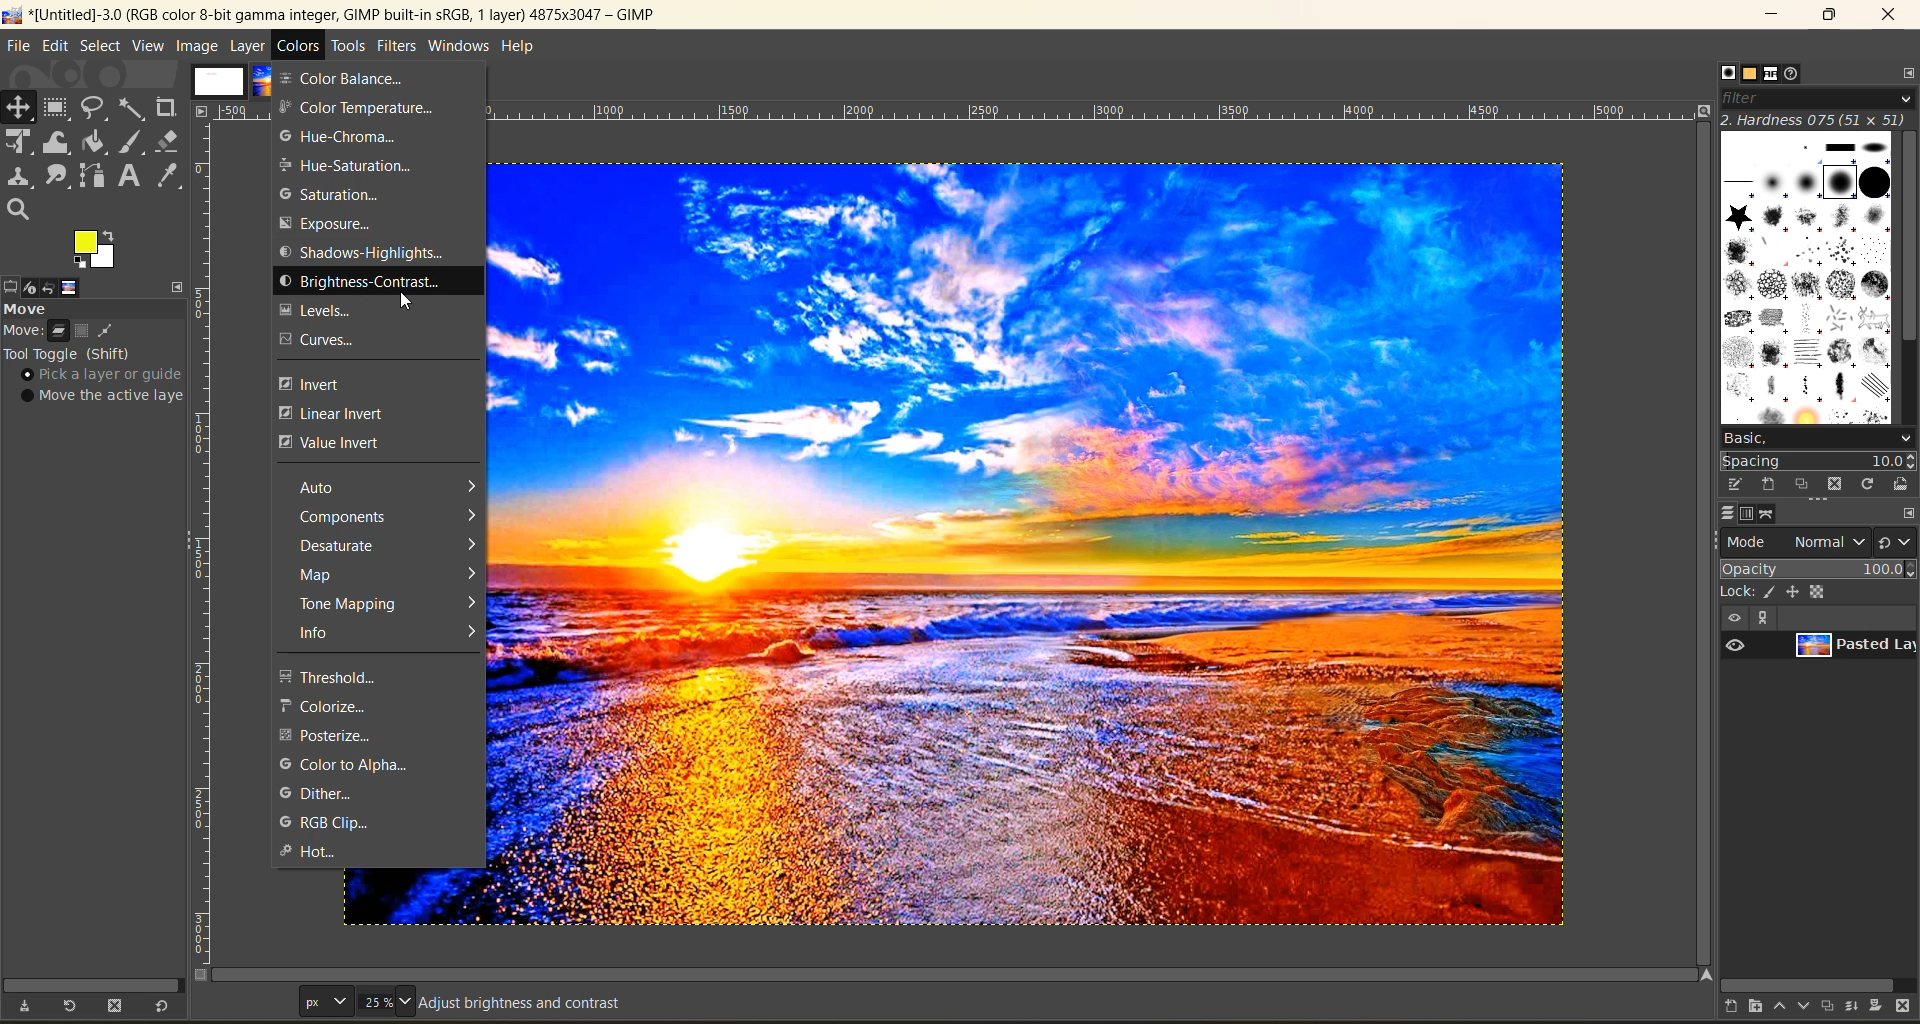  What do you see at coordinates (1903, 485) in the screenshot?
I see `open brush as image` at bounding box center [1903, 485].